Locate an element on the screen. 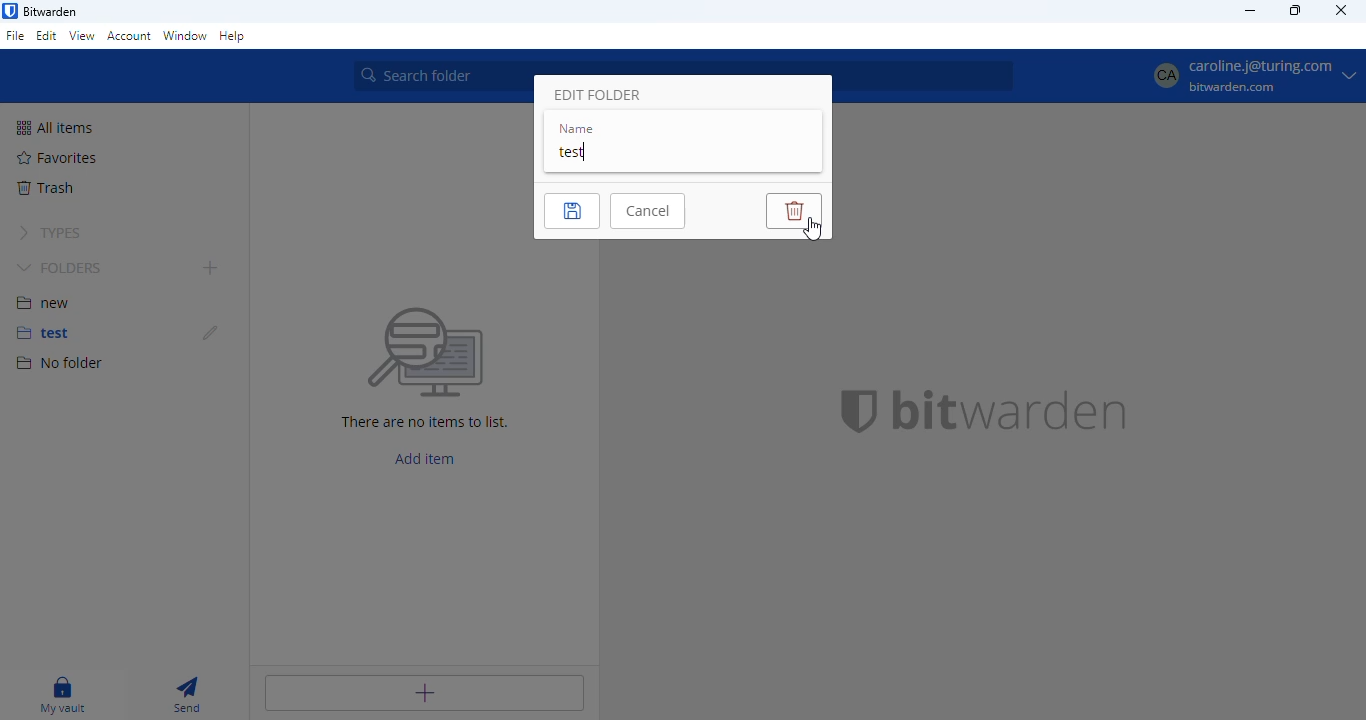 Image resolution: width=1366 pixels, height=720 pixels. edit is located at coordinates (210, 332).